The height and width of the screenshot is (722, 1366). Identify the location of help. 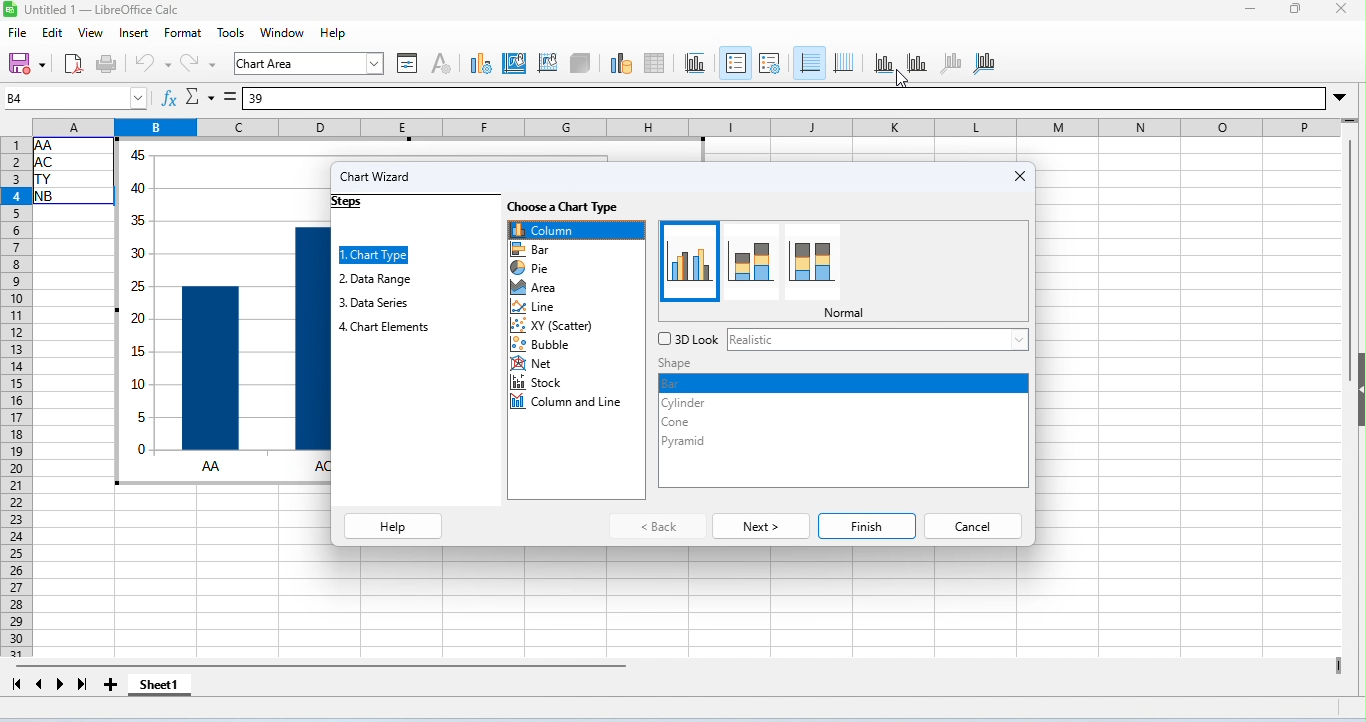
(393, 527).